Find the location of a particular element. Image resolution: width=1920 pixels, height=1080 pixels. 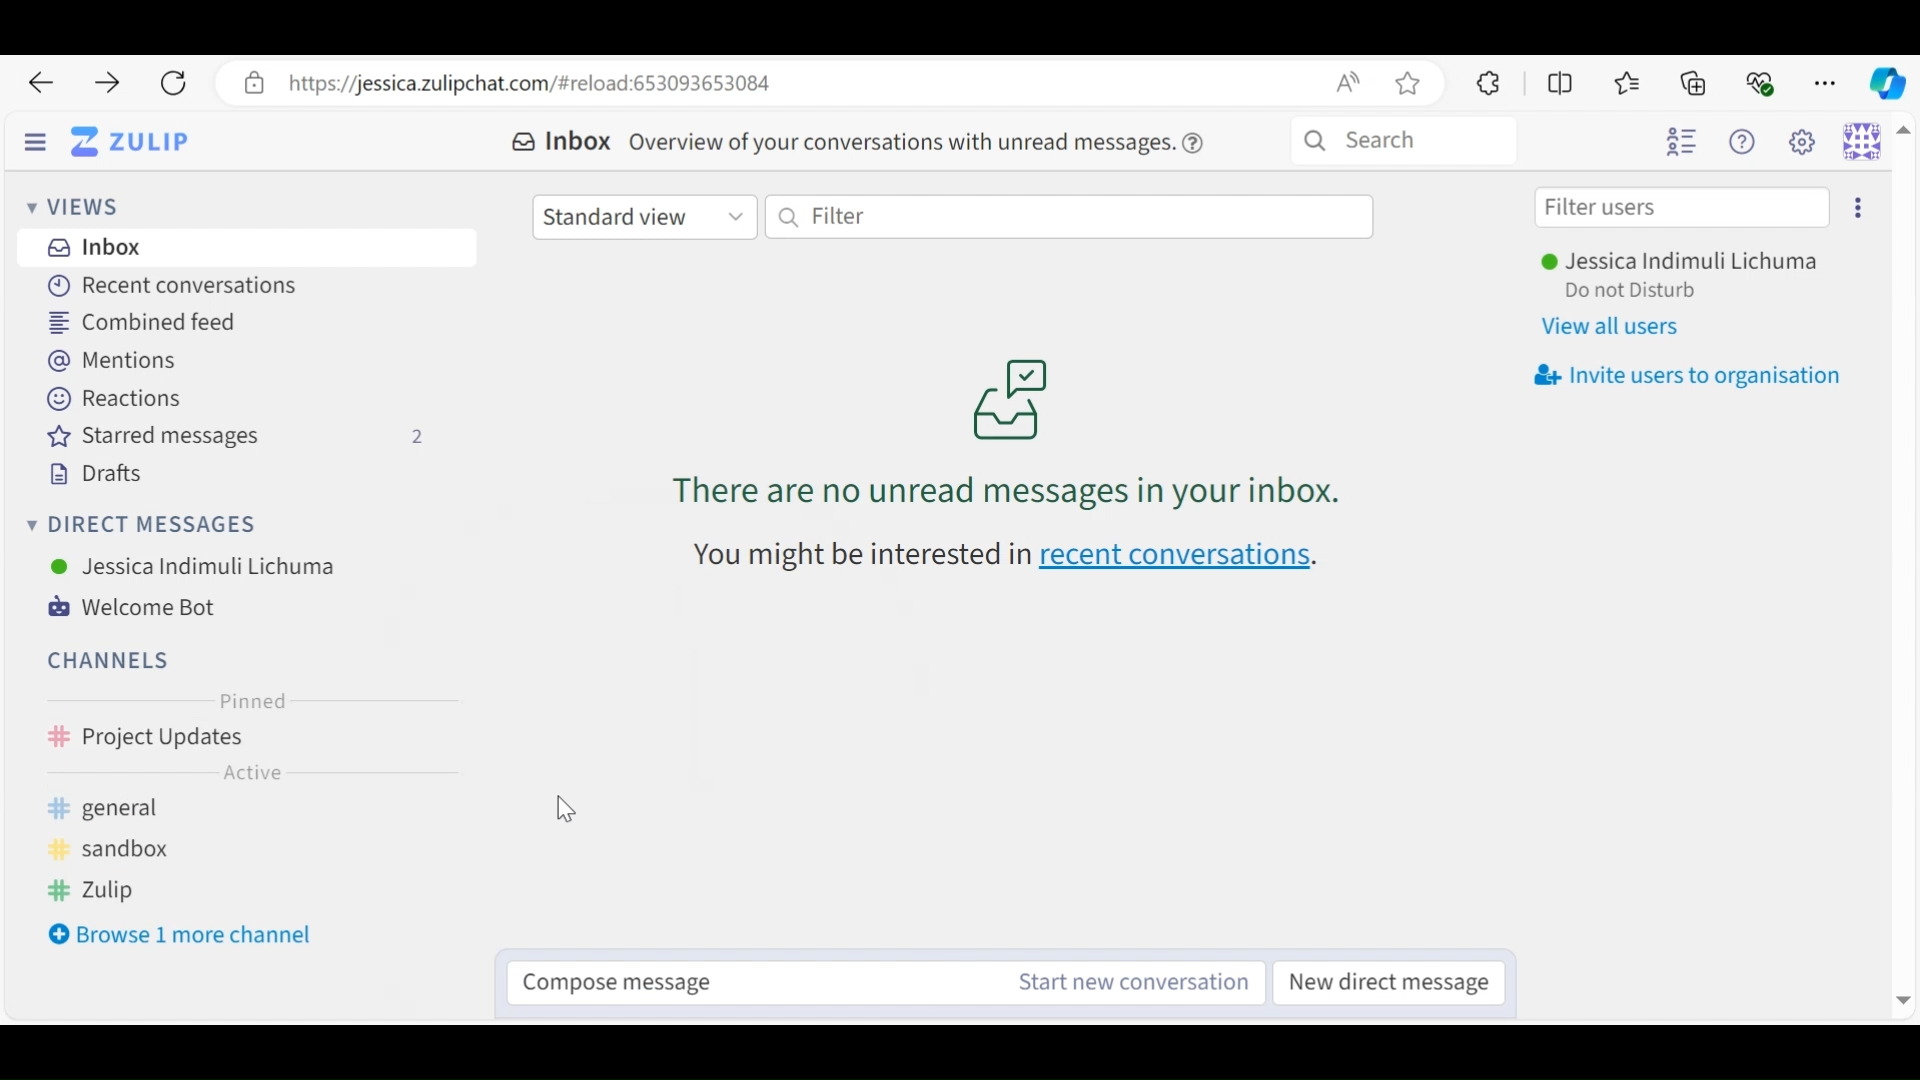

Channel is located at coordinates (231, 739).